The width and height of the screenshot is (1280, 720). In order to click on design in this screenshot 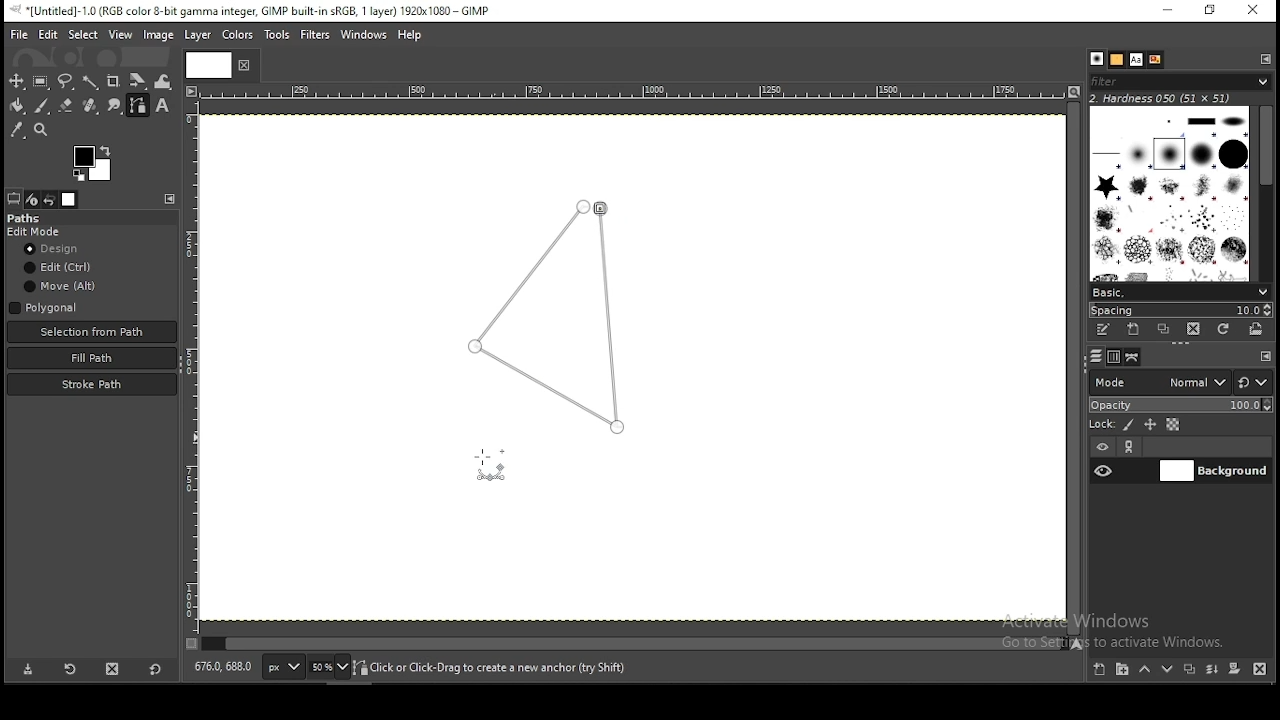, I will do `click(56, 248)`.